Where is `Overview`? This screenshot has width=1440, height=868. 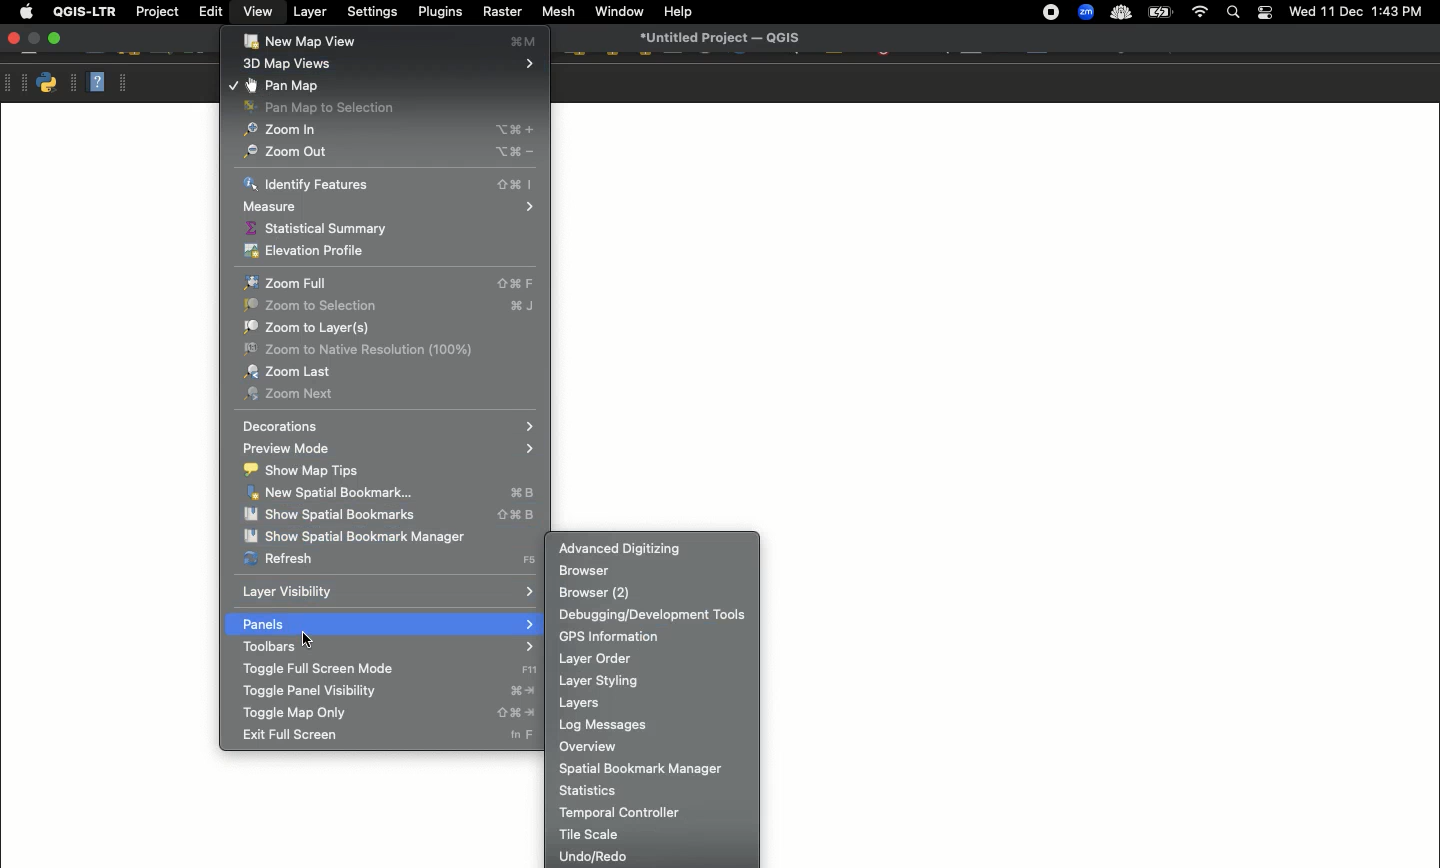 Overview is located at coordinates (651, 748).